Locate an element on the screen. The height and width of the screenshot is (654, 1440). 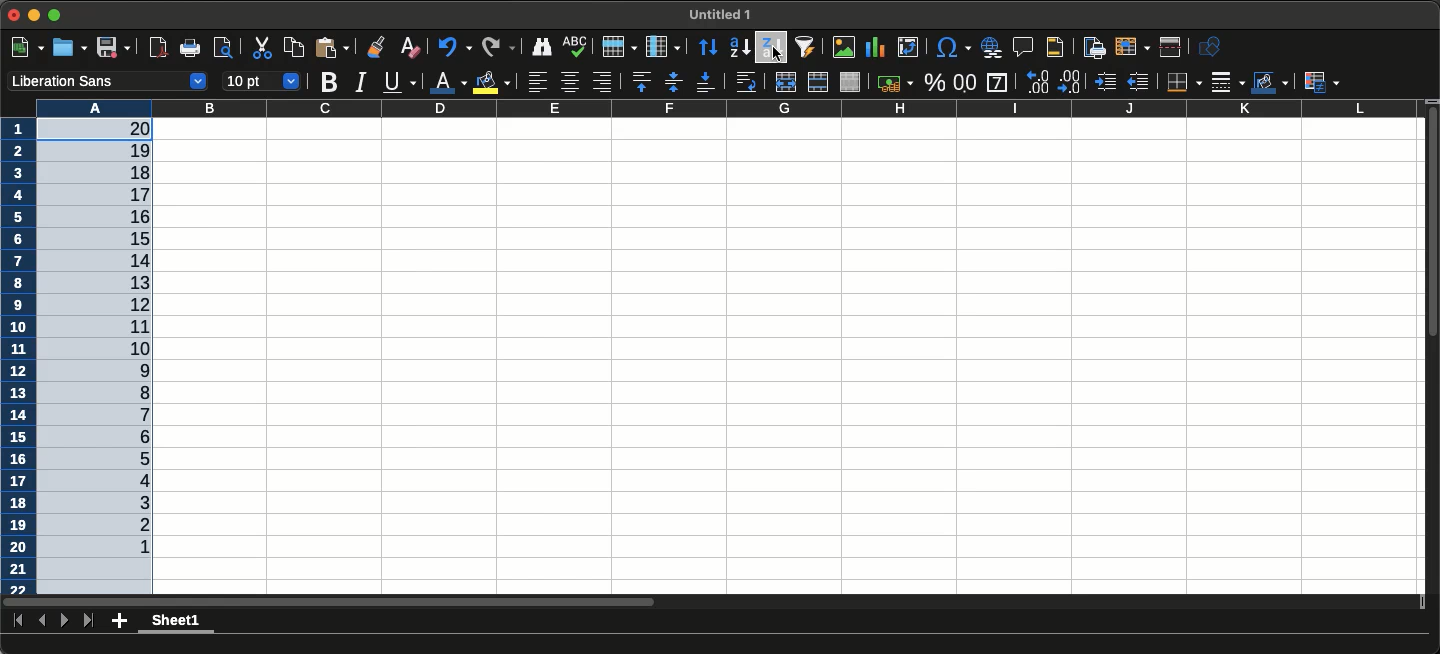
Border color is located at coordinates (1270, 83).